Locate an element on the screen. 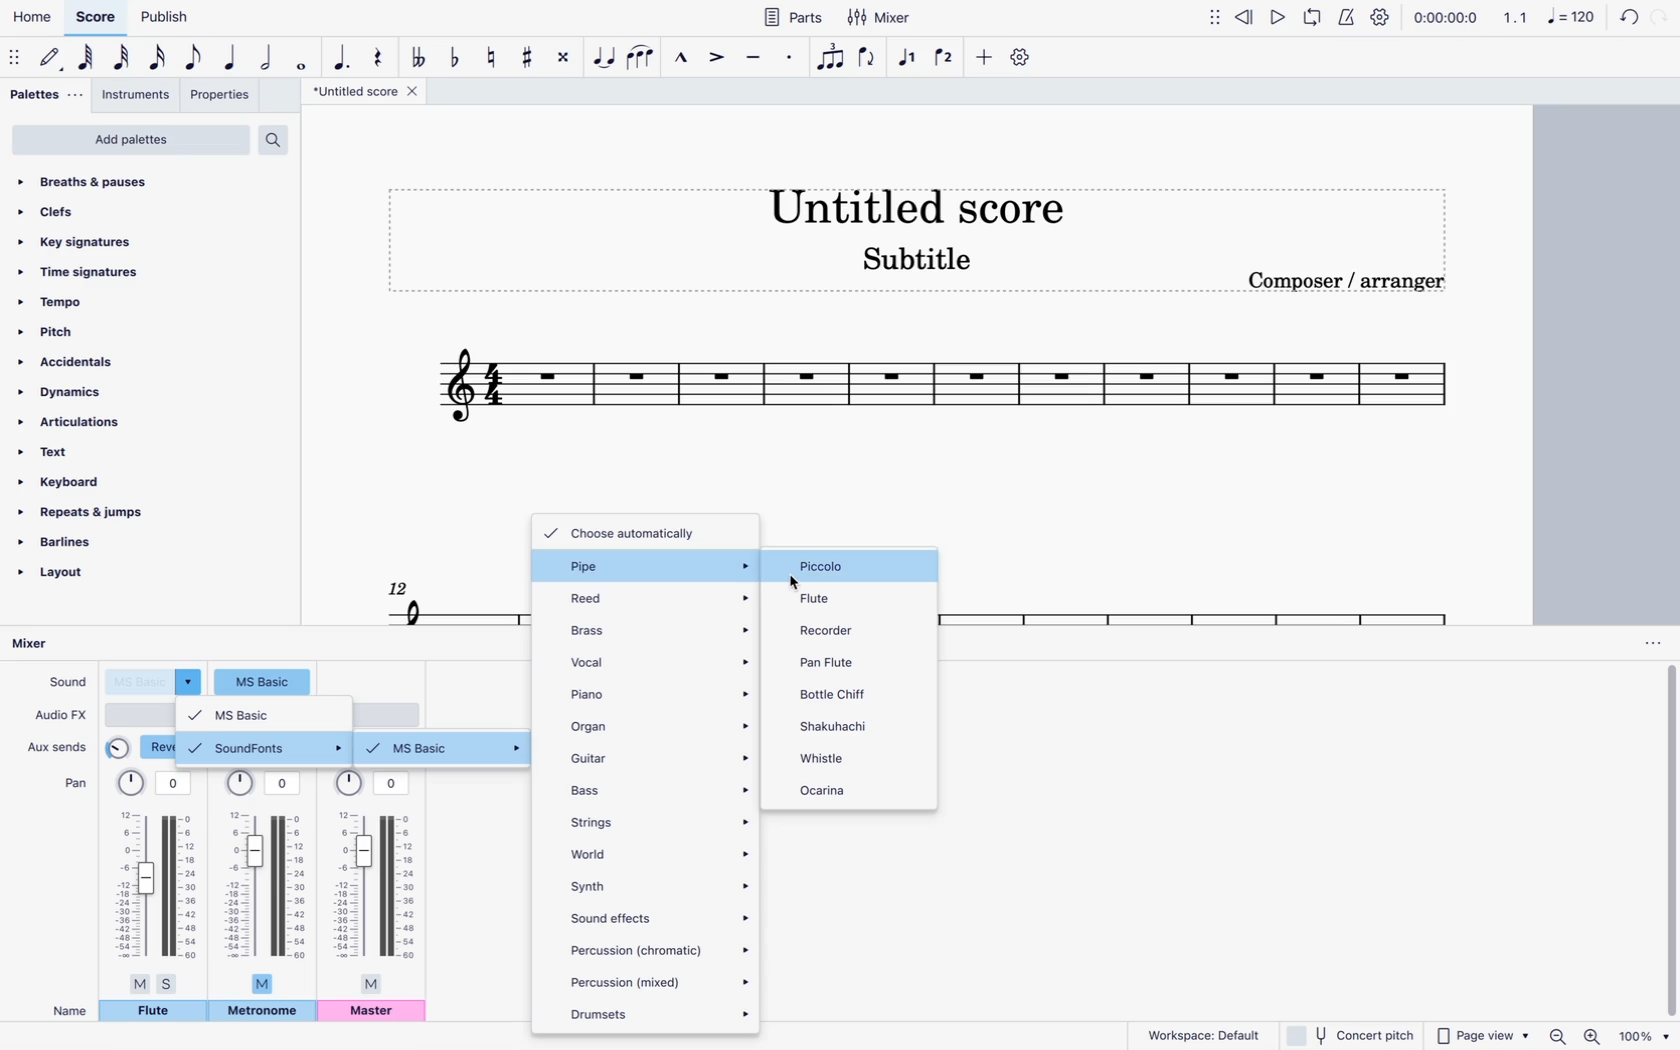 The image size is (1680, 1050). flute is located at coordinates (837, 597).